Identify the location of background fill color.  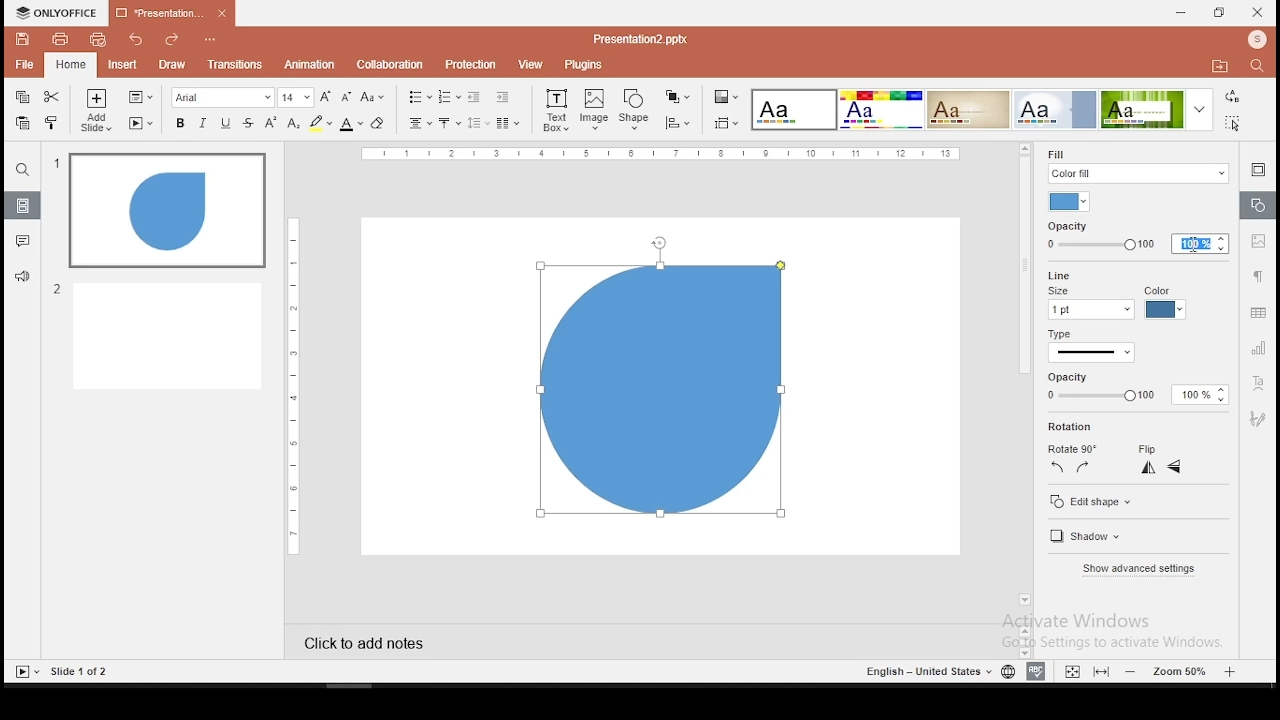
(1071, 202).